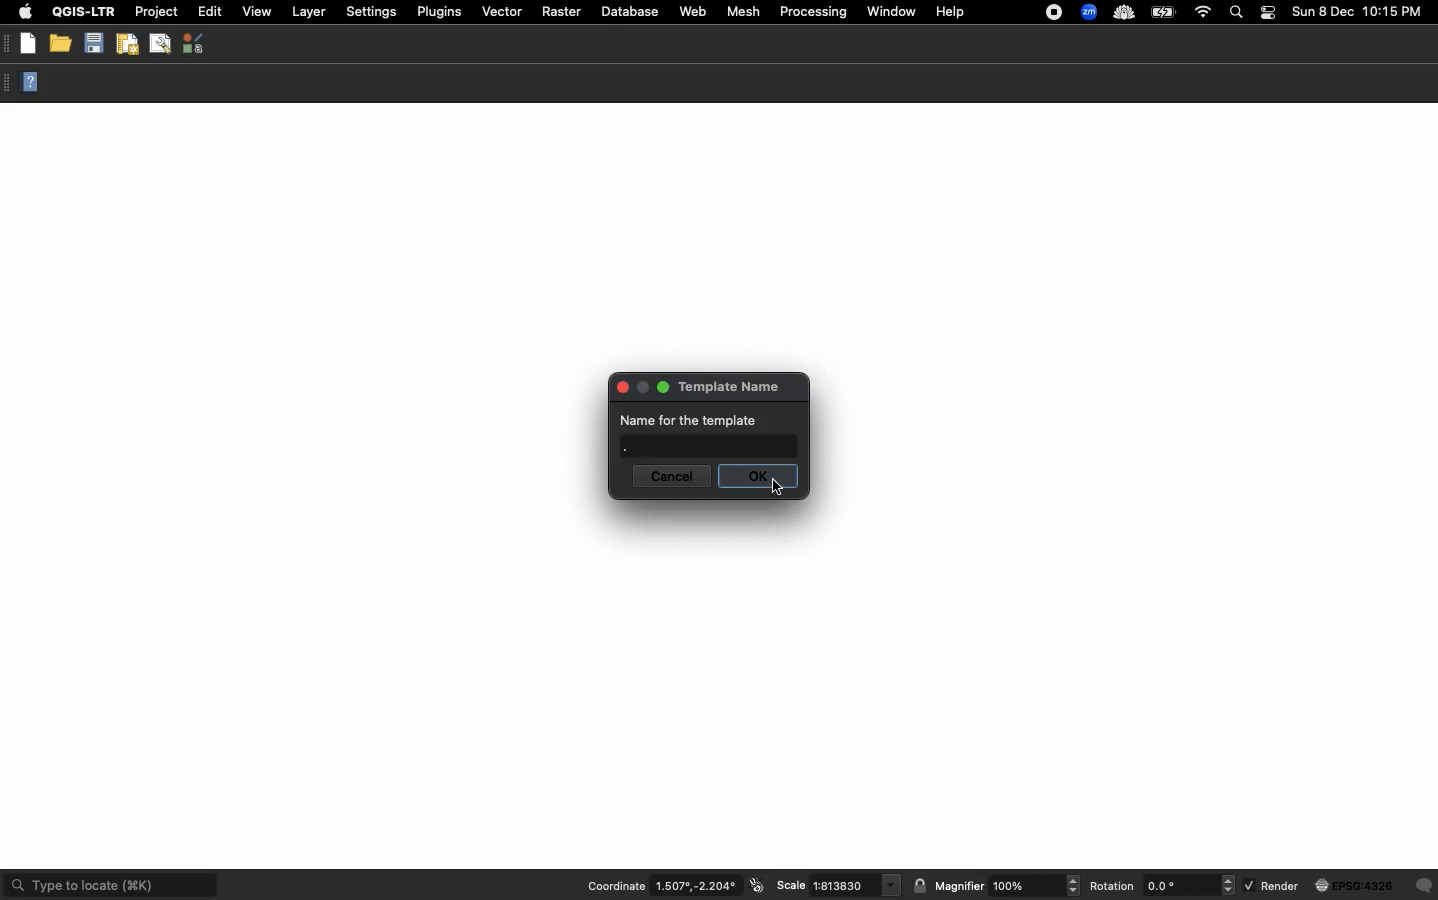  What do you see at coordinates (632, 10) in the screenshot?
I see `Database` at bounding box center [632, 10].